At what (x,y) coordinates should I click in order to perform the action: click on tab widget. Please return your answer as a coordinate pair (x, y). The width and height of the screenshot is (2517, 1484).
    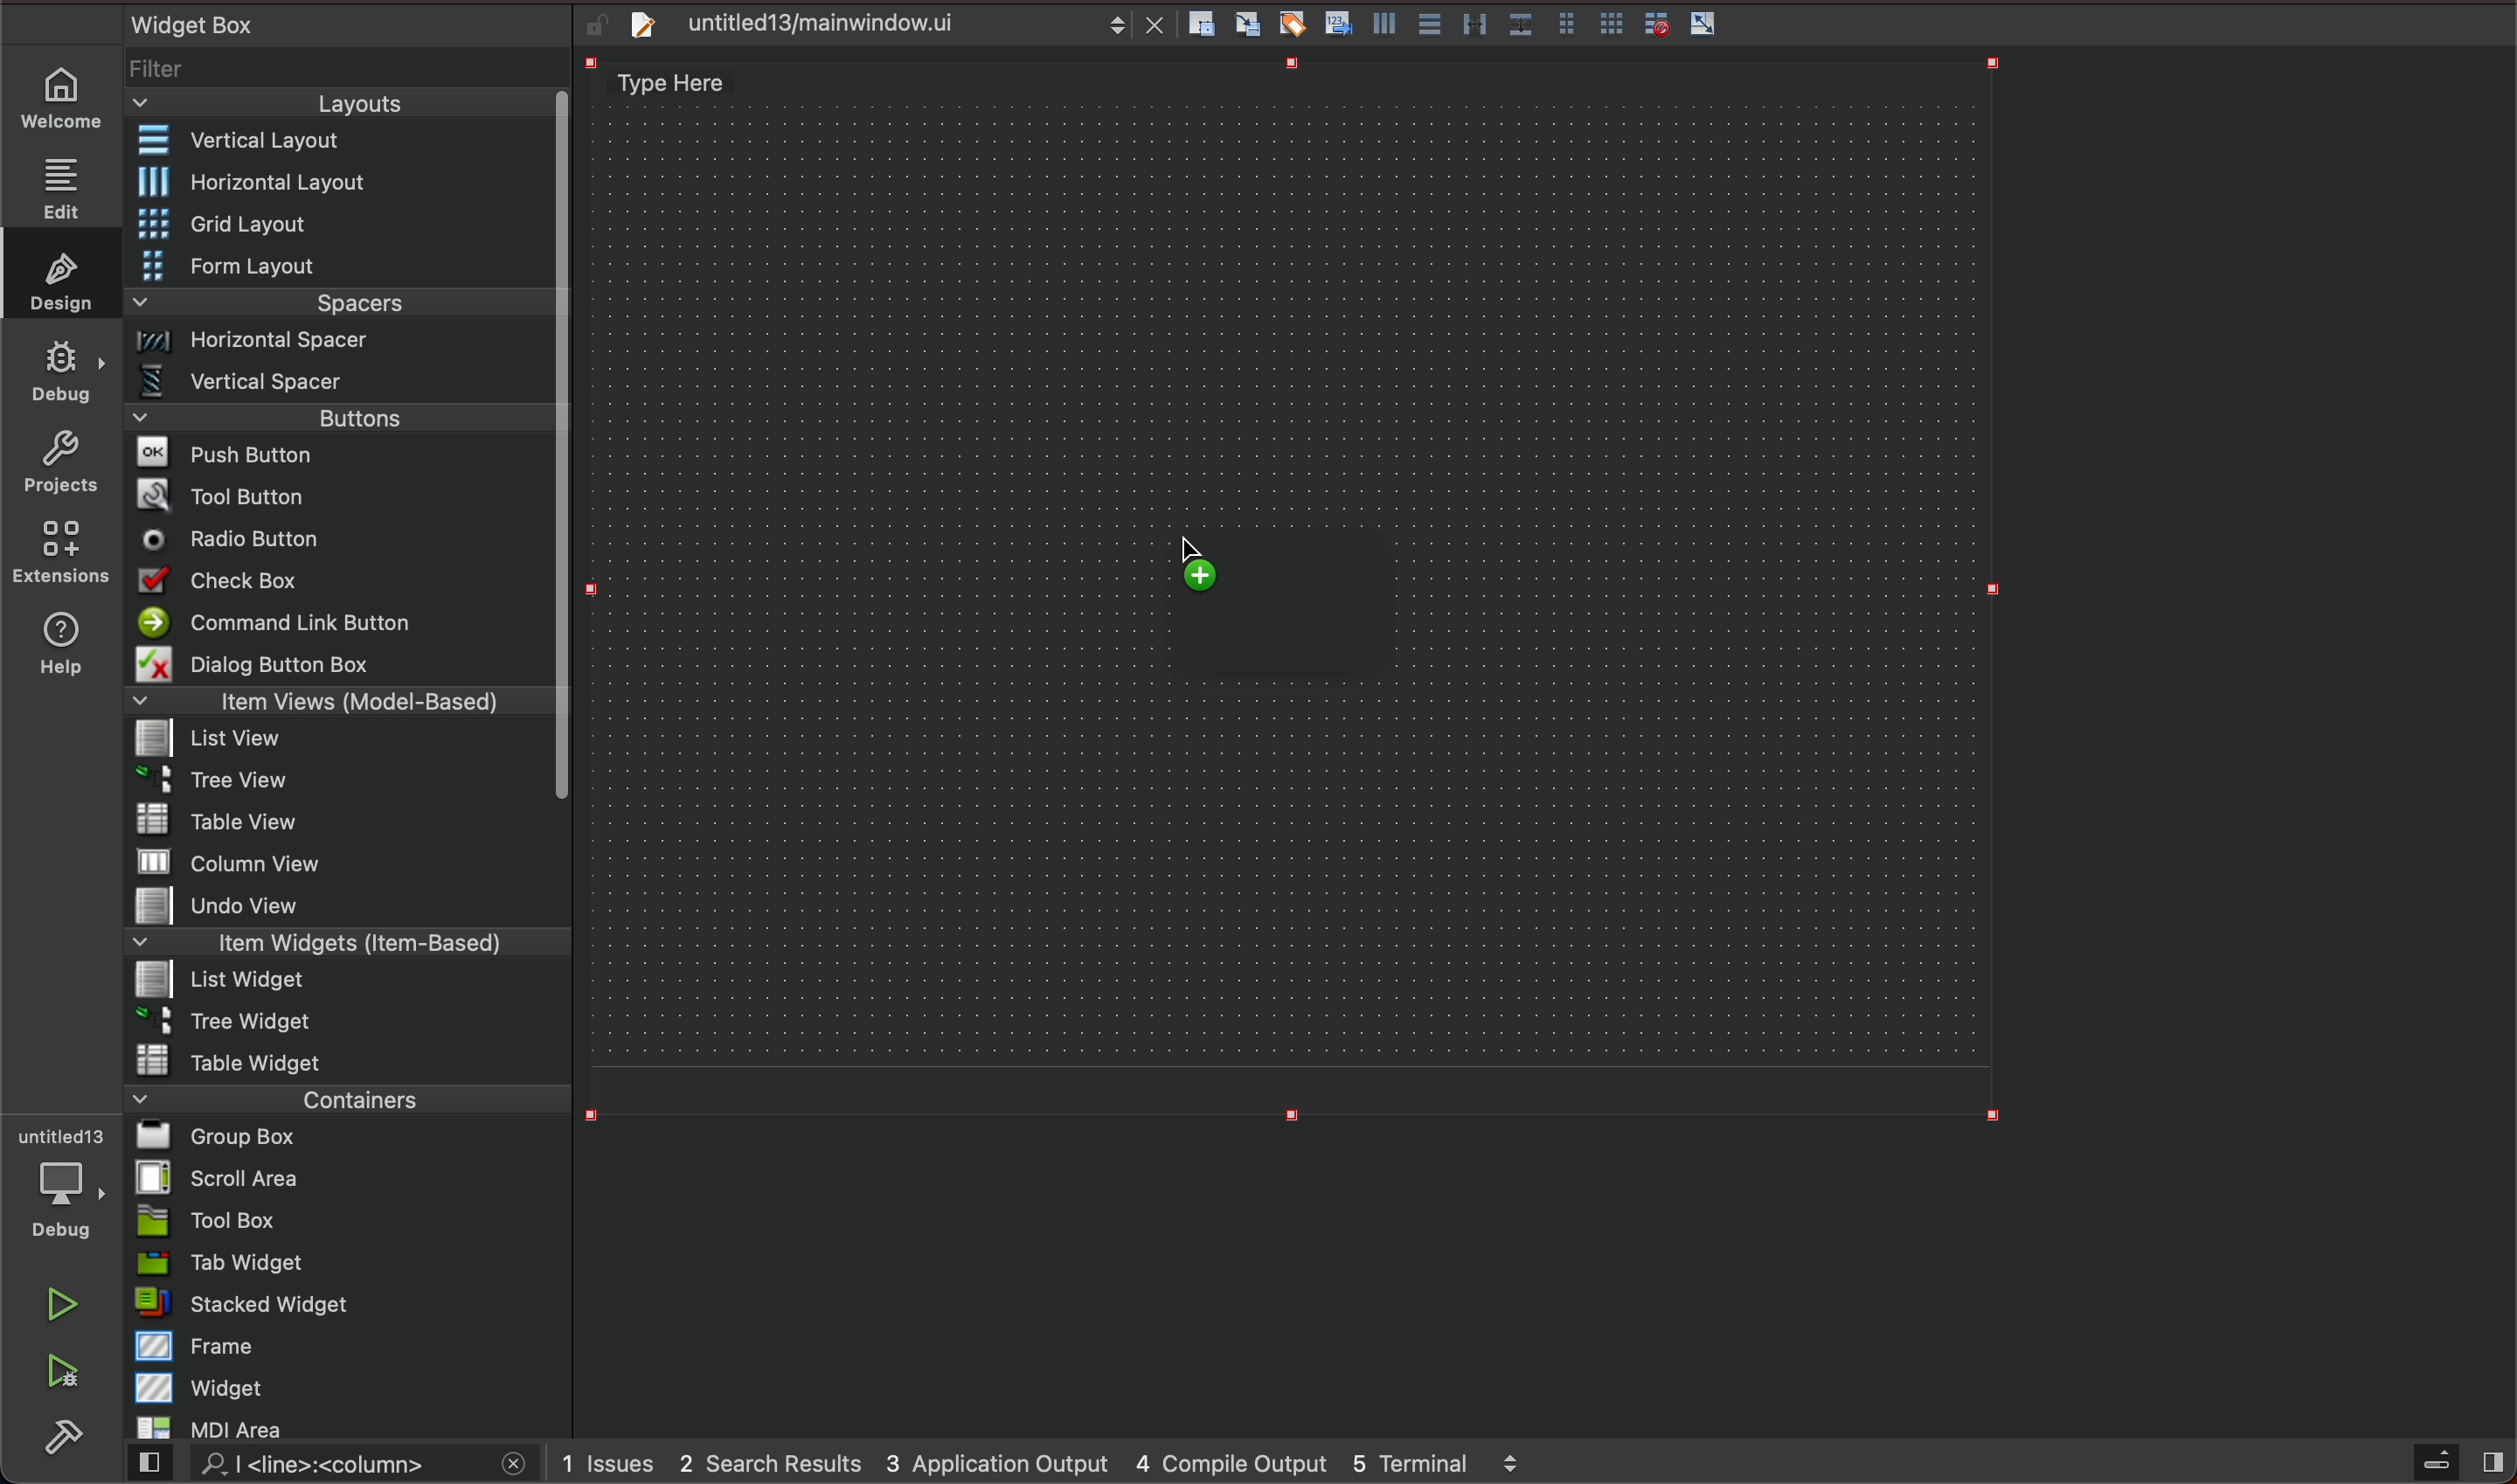
    Looking at the image, I should click on (343, 1263).